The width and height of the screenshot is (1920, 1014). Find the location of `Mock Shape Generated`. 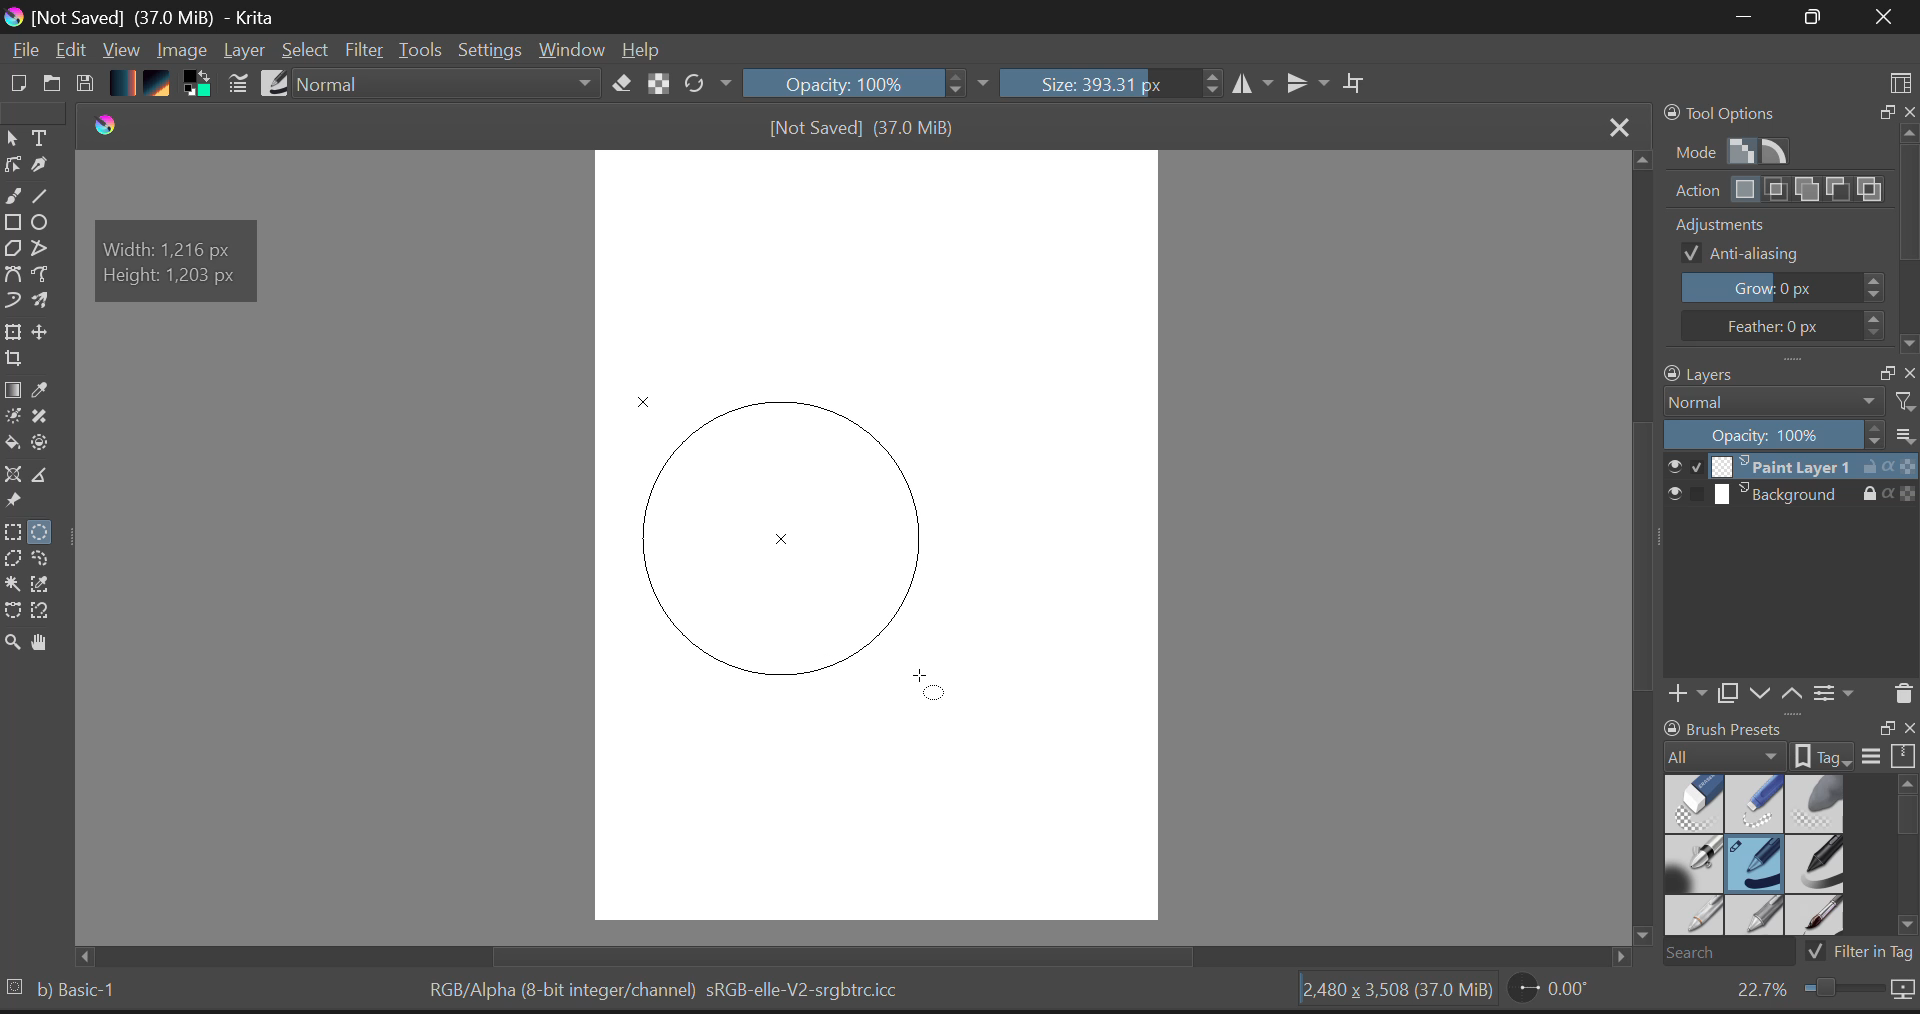

Mock Shape Generated is located at coordinates (773, 530).